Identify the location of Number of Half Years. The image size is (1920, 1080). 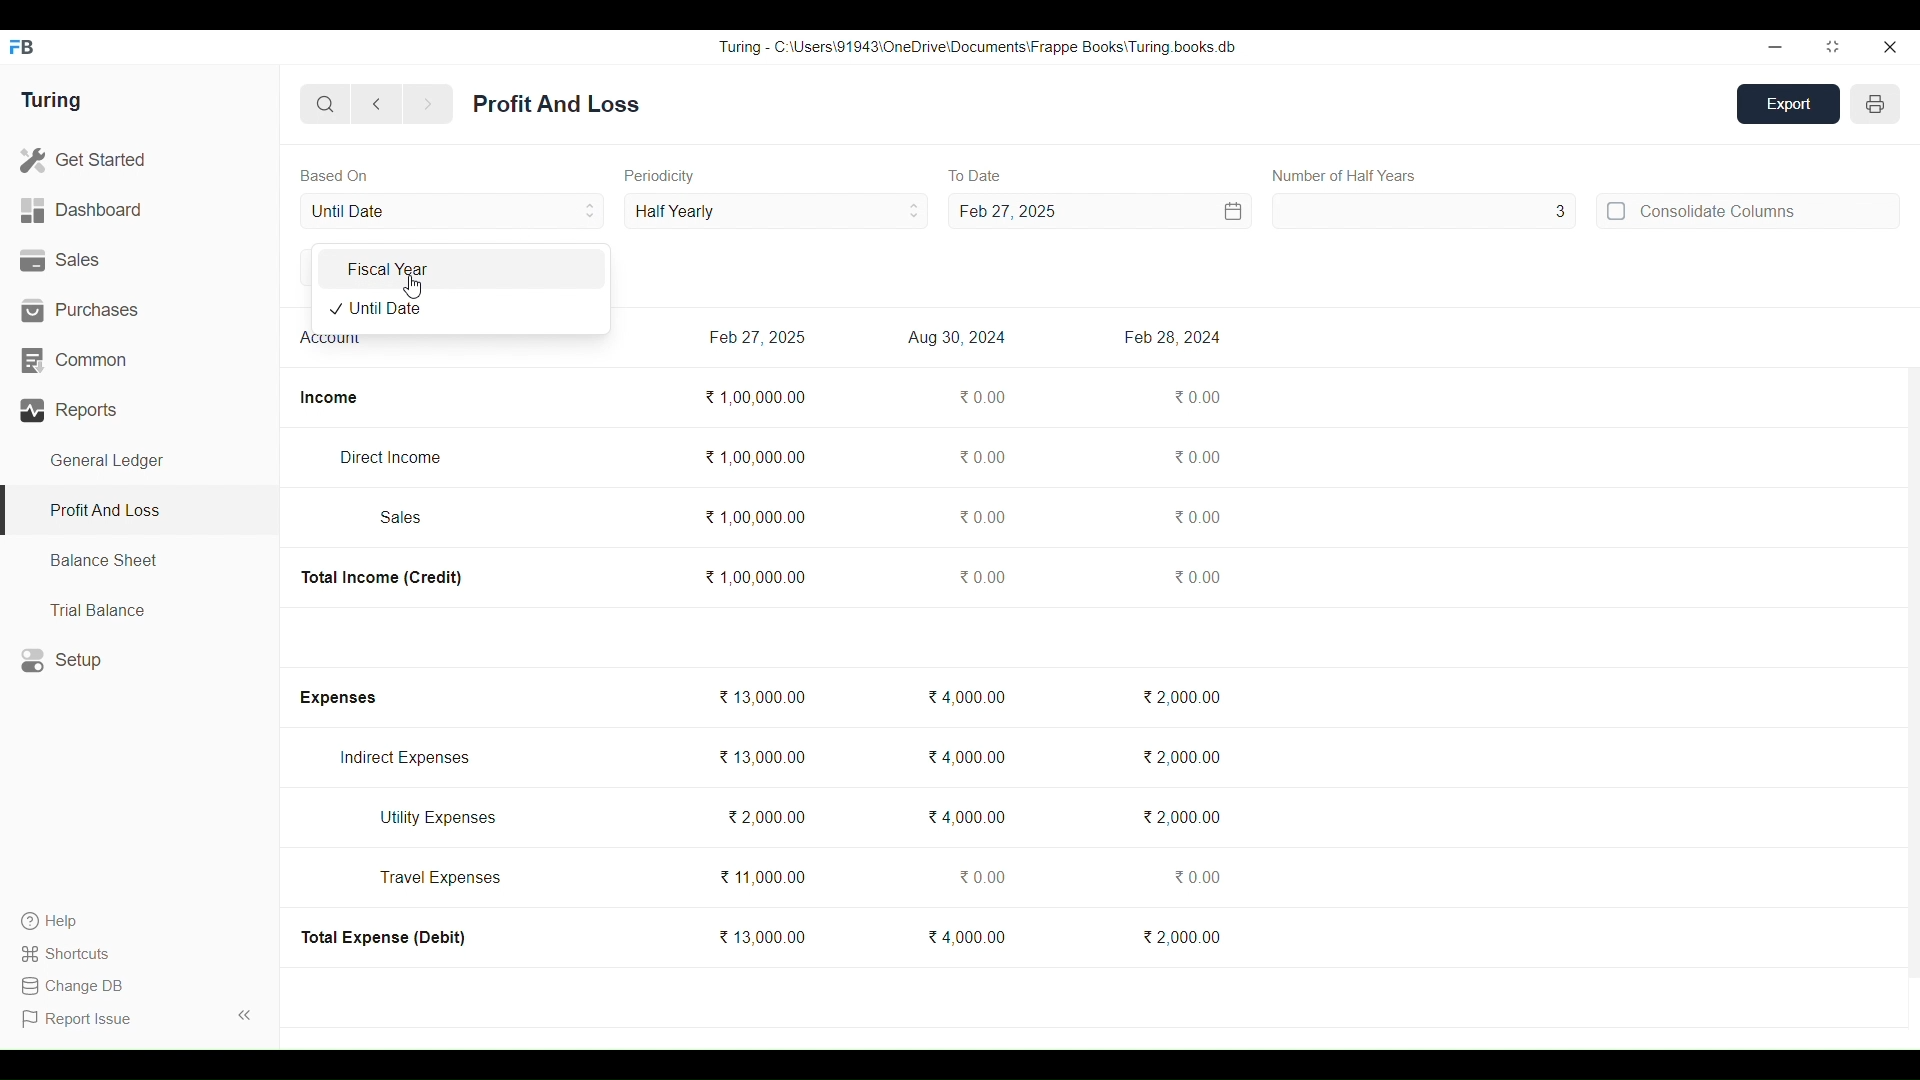
(1345, 175).